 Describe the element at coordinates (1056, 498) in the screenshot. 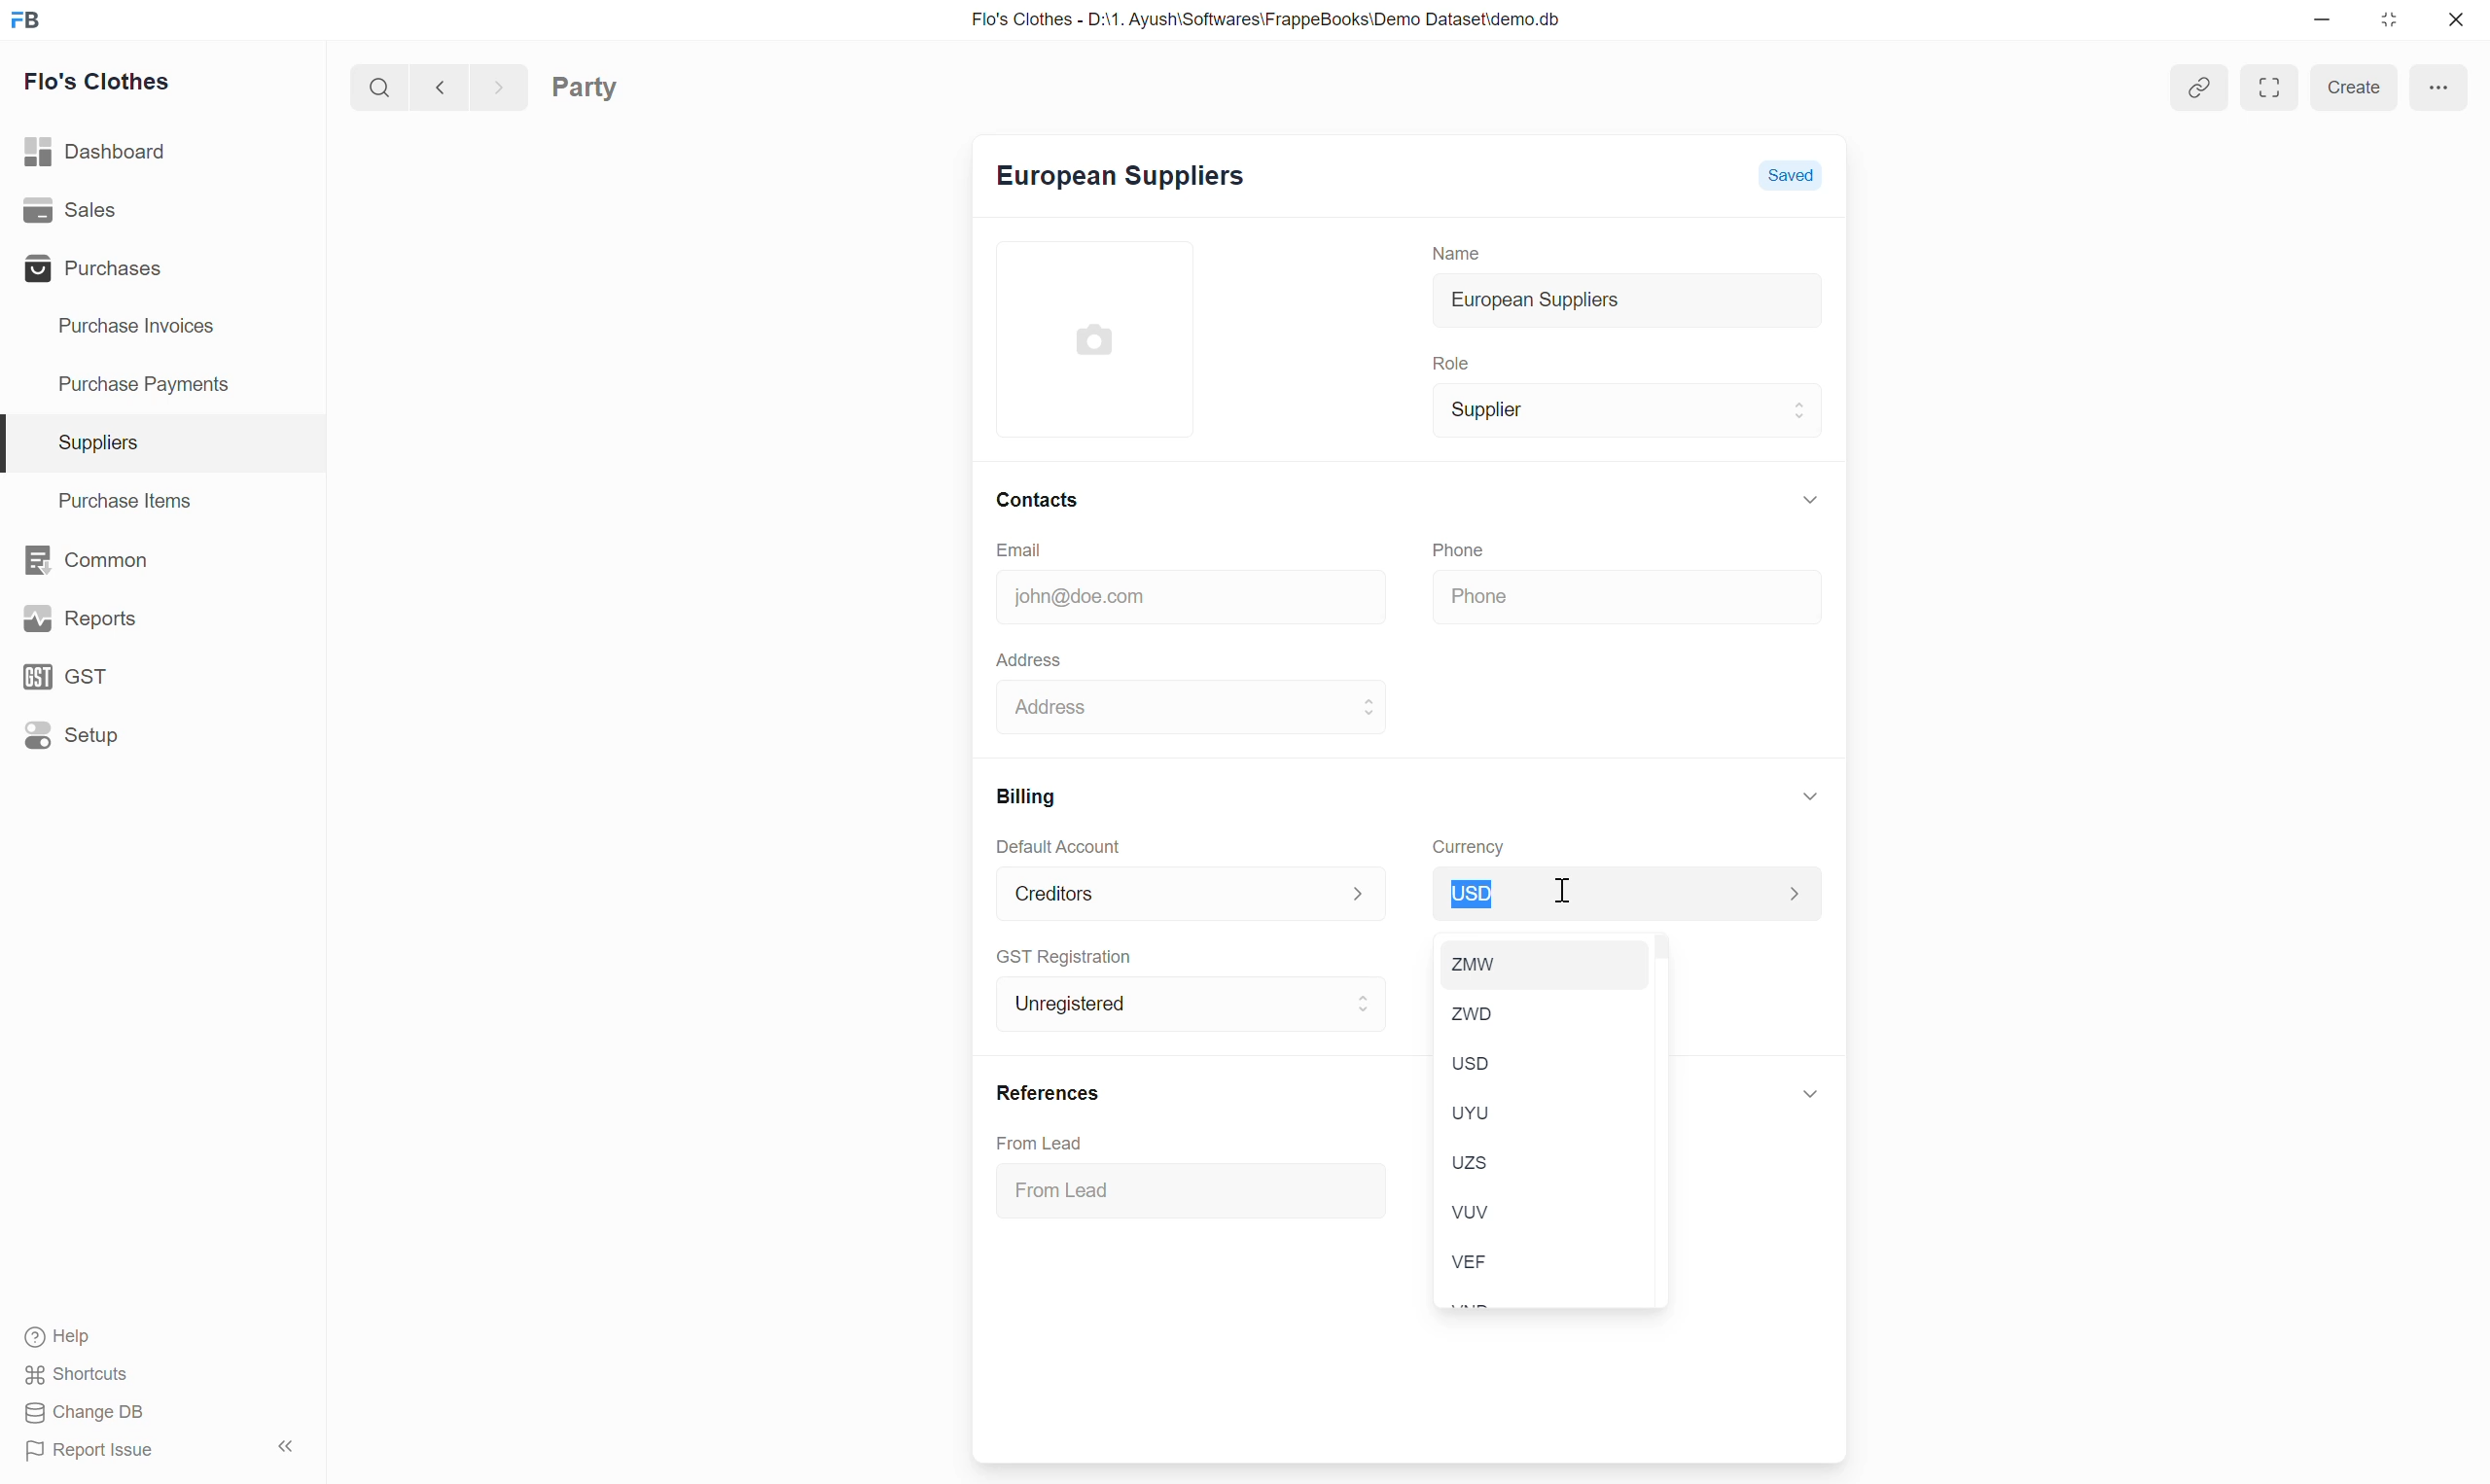

I see `Contacts` at that location.